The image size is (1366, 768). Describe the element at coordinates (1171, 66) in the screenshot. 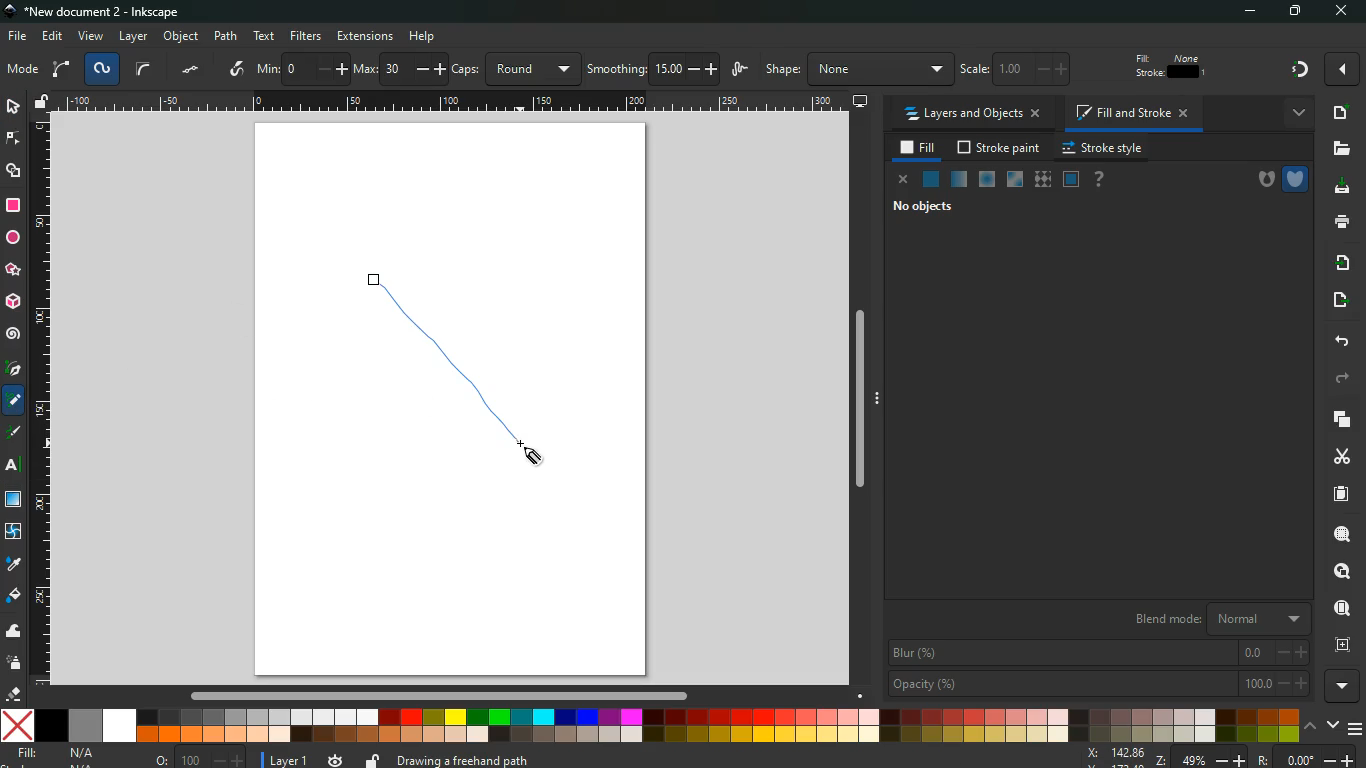

I see `fill` at that location.